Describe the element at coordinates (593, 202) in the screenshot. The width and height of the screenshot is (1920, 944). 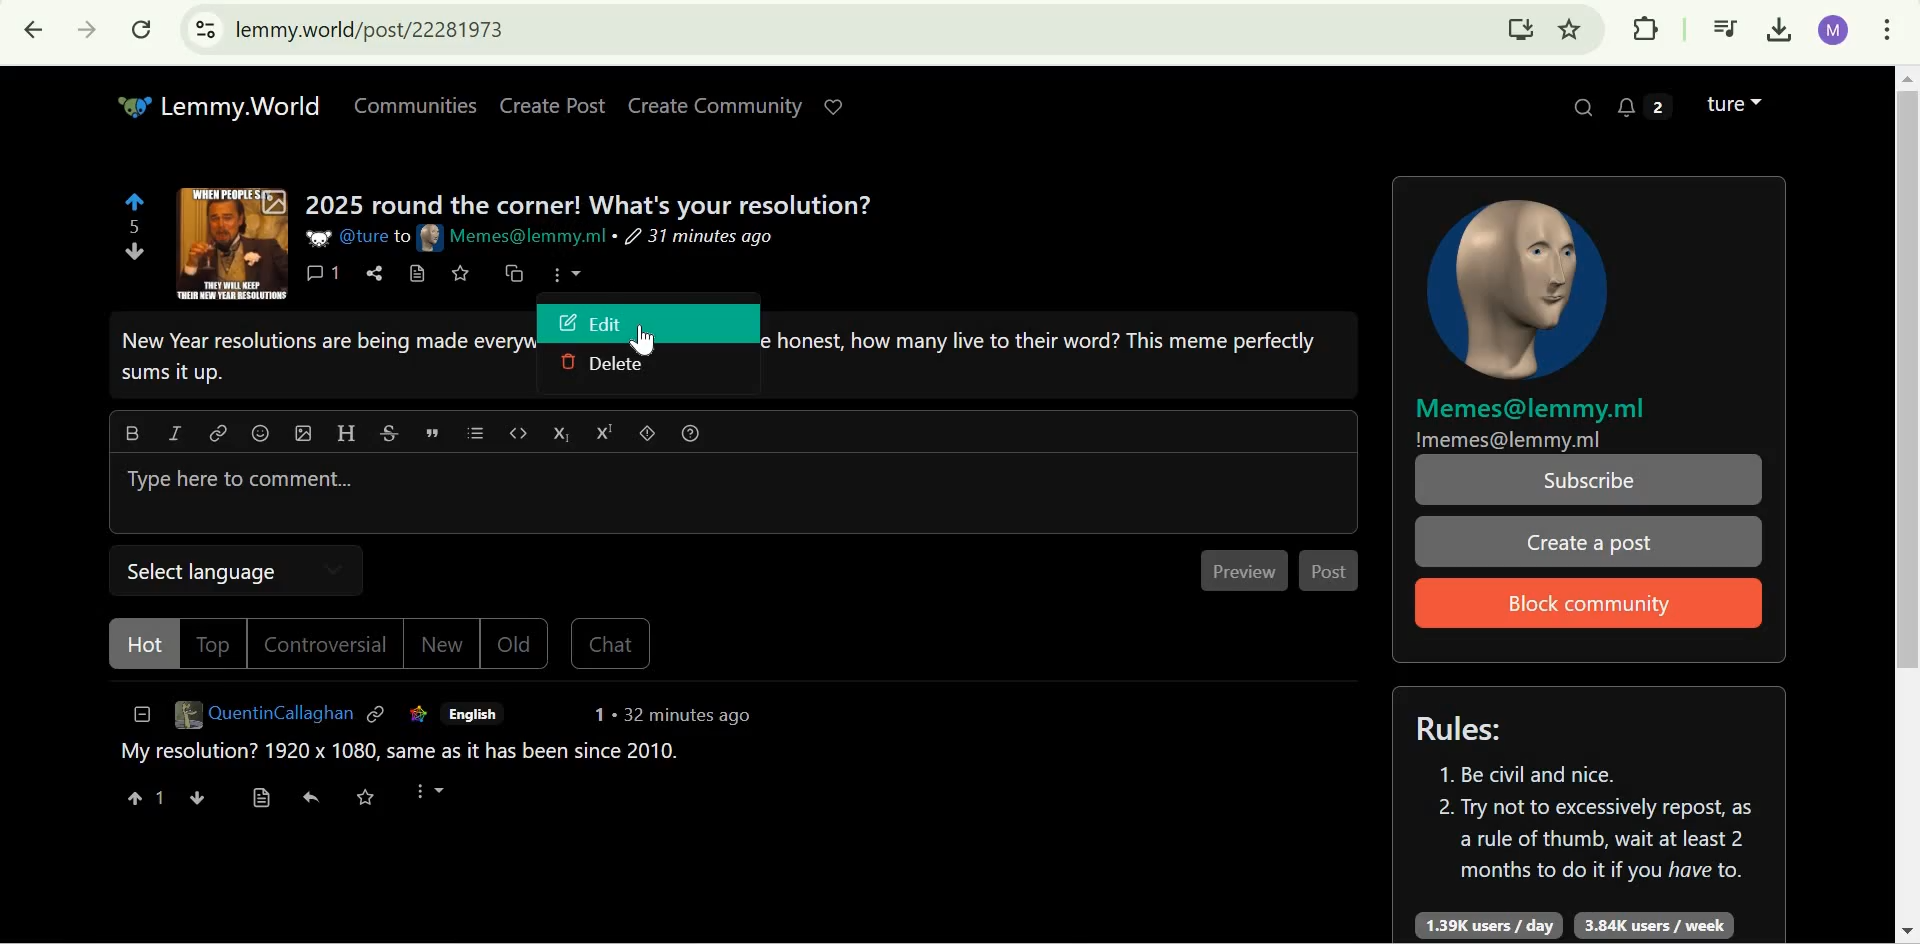
I see `2025 round the corner! What's your resolution?` at that location.